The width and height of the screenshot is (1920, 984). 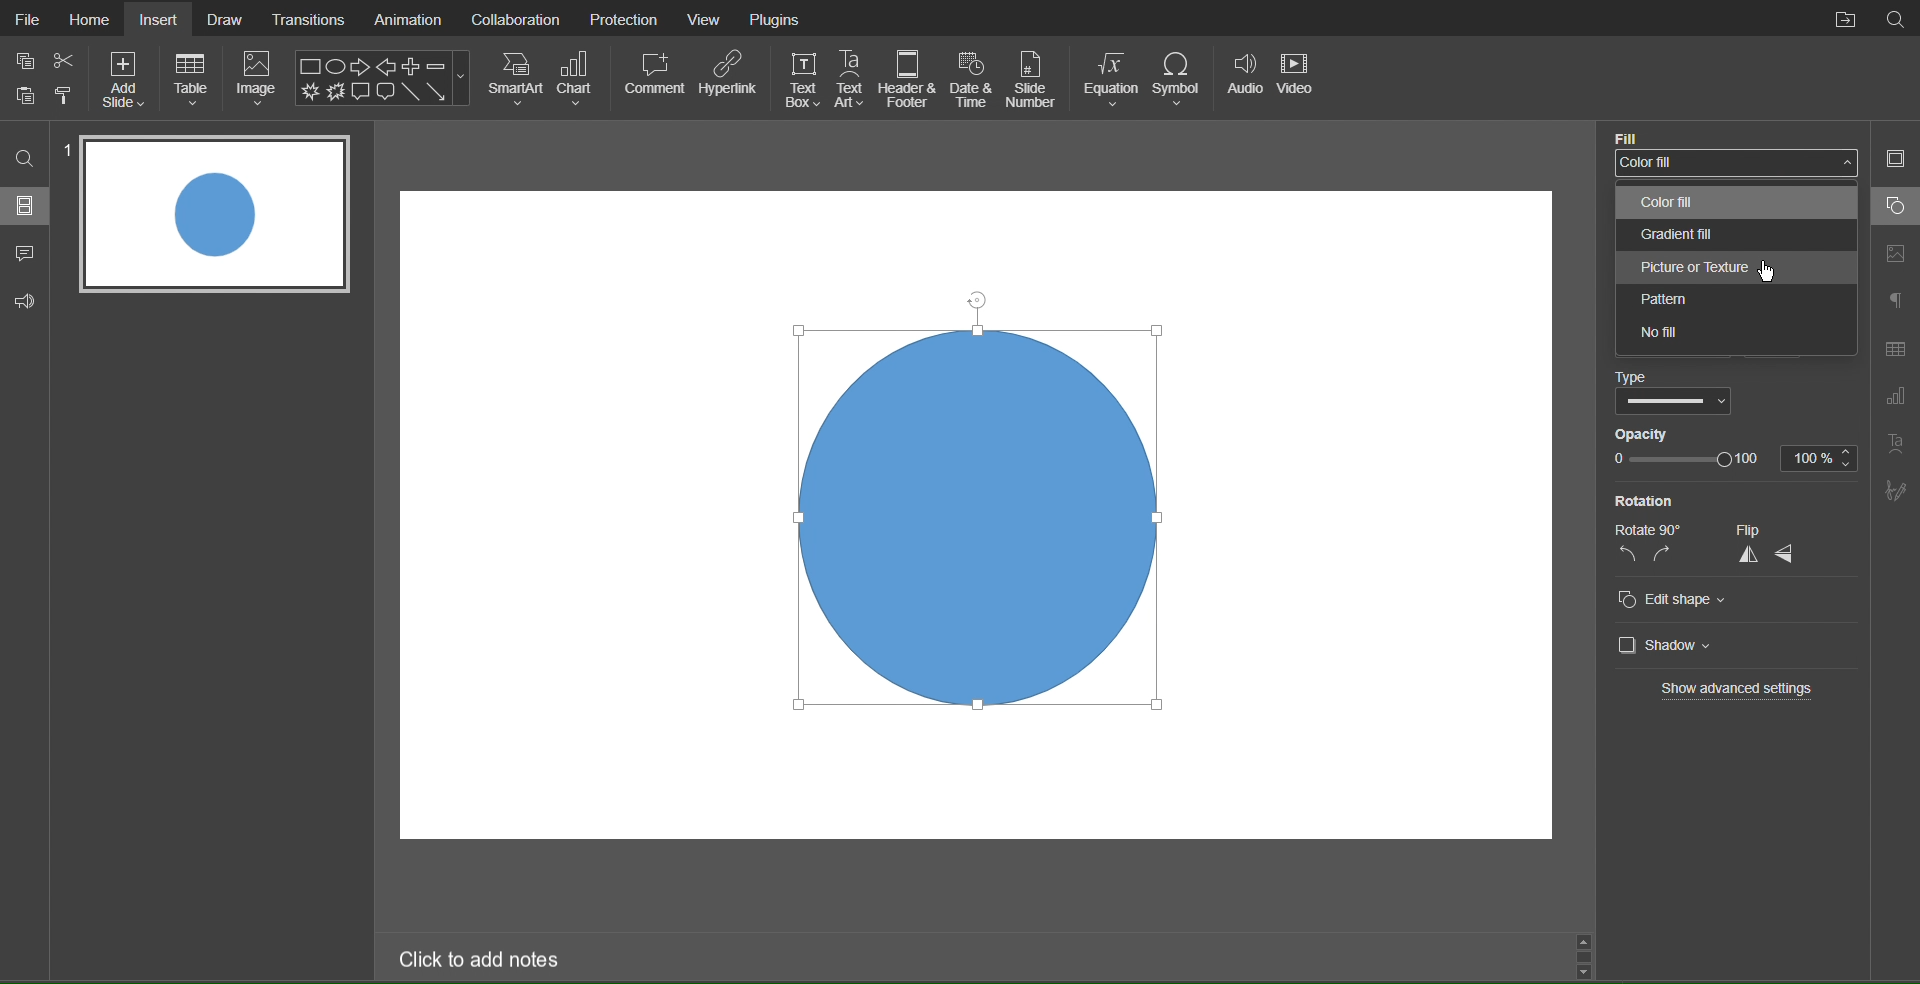 What do you see at coordinates (1632, 376) in the screenshot?
I see `type` at bounding box center [1632, 376].